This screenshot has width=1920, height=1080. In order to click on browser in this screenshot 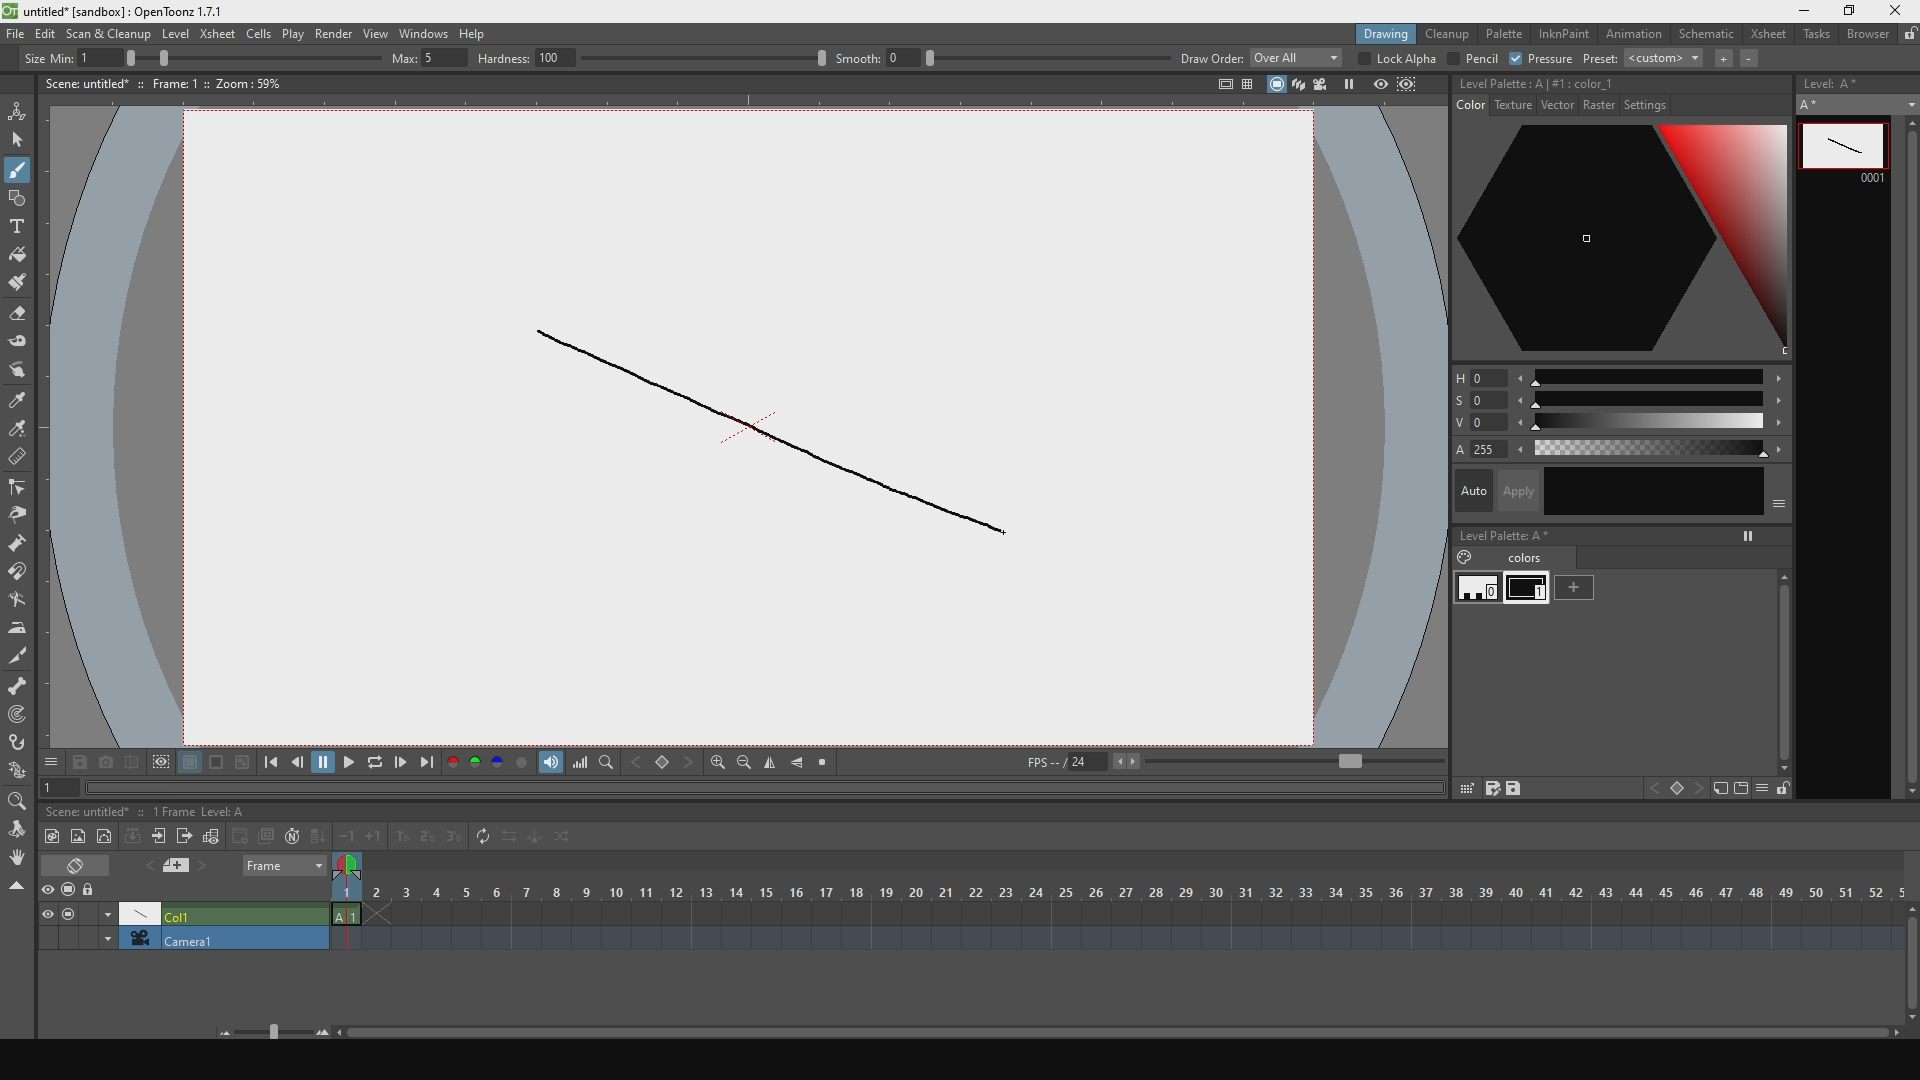, I will do `click(1868, 38)`.